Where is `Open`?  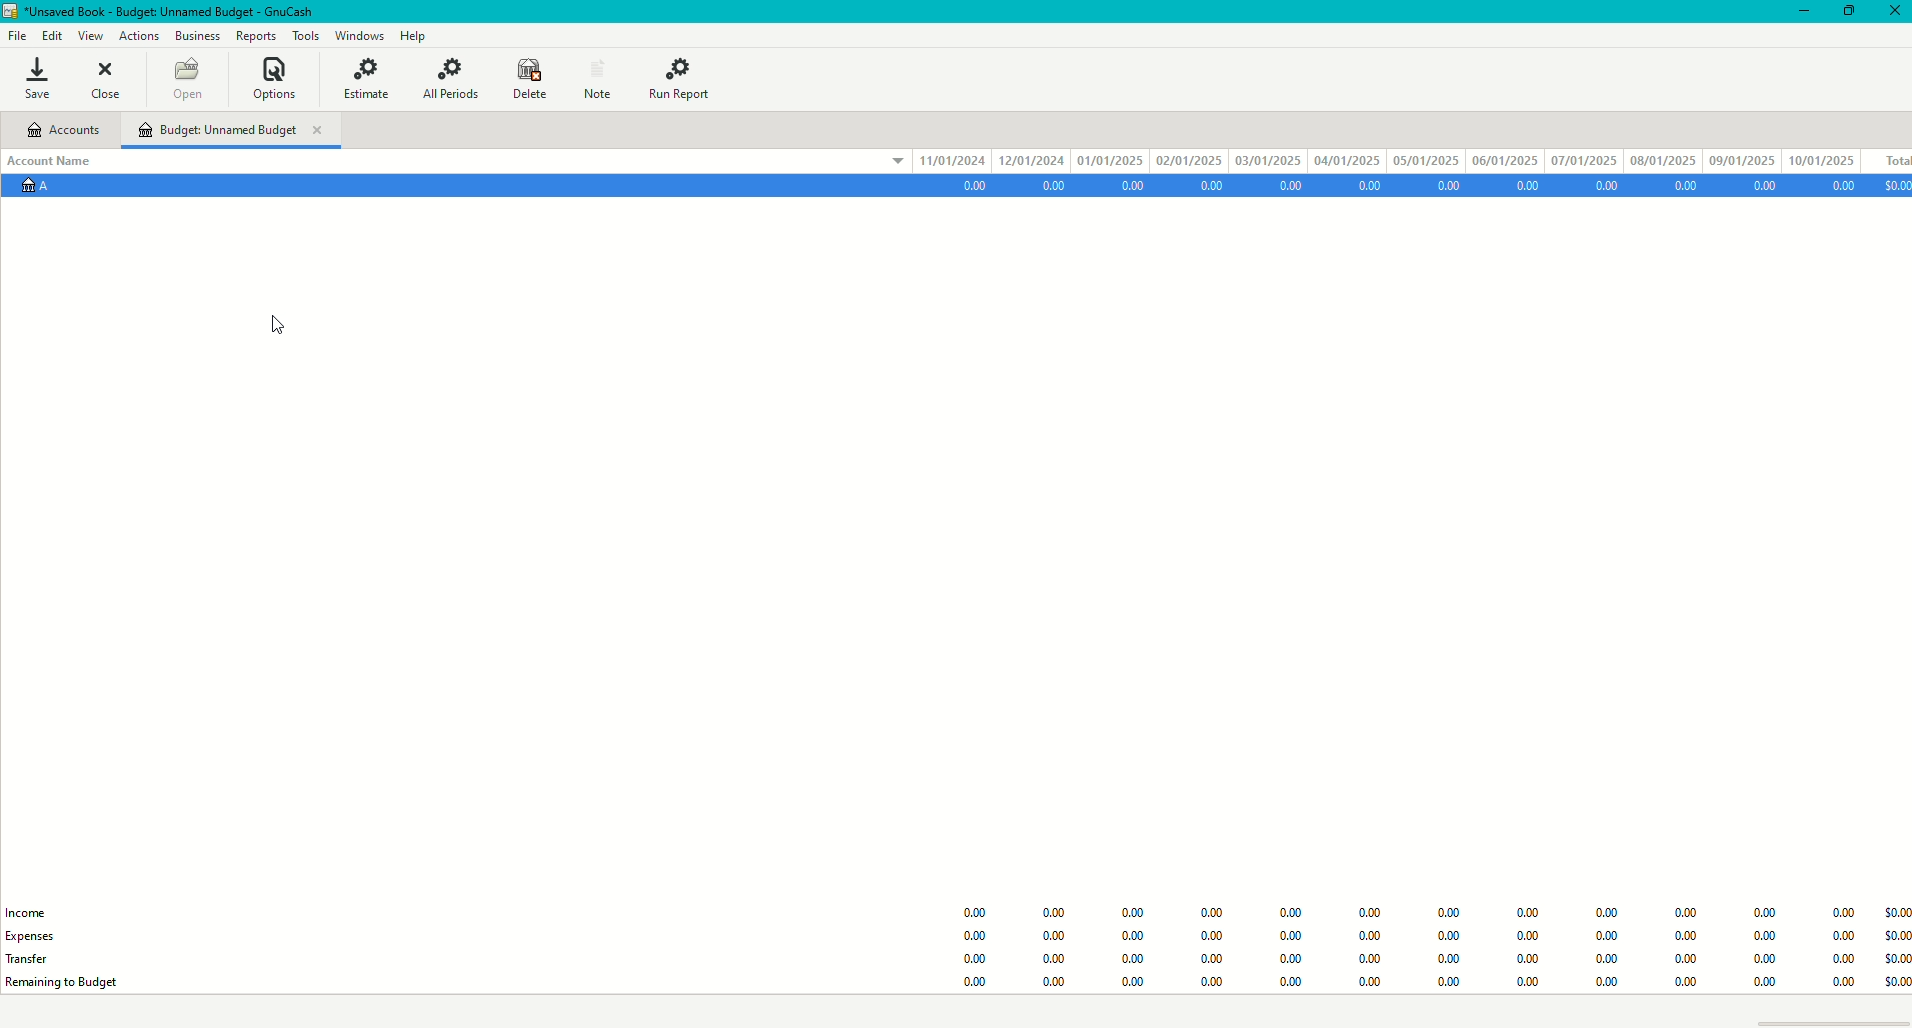
Open is located at coordinates (190, 78).